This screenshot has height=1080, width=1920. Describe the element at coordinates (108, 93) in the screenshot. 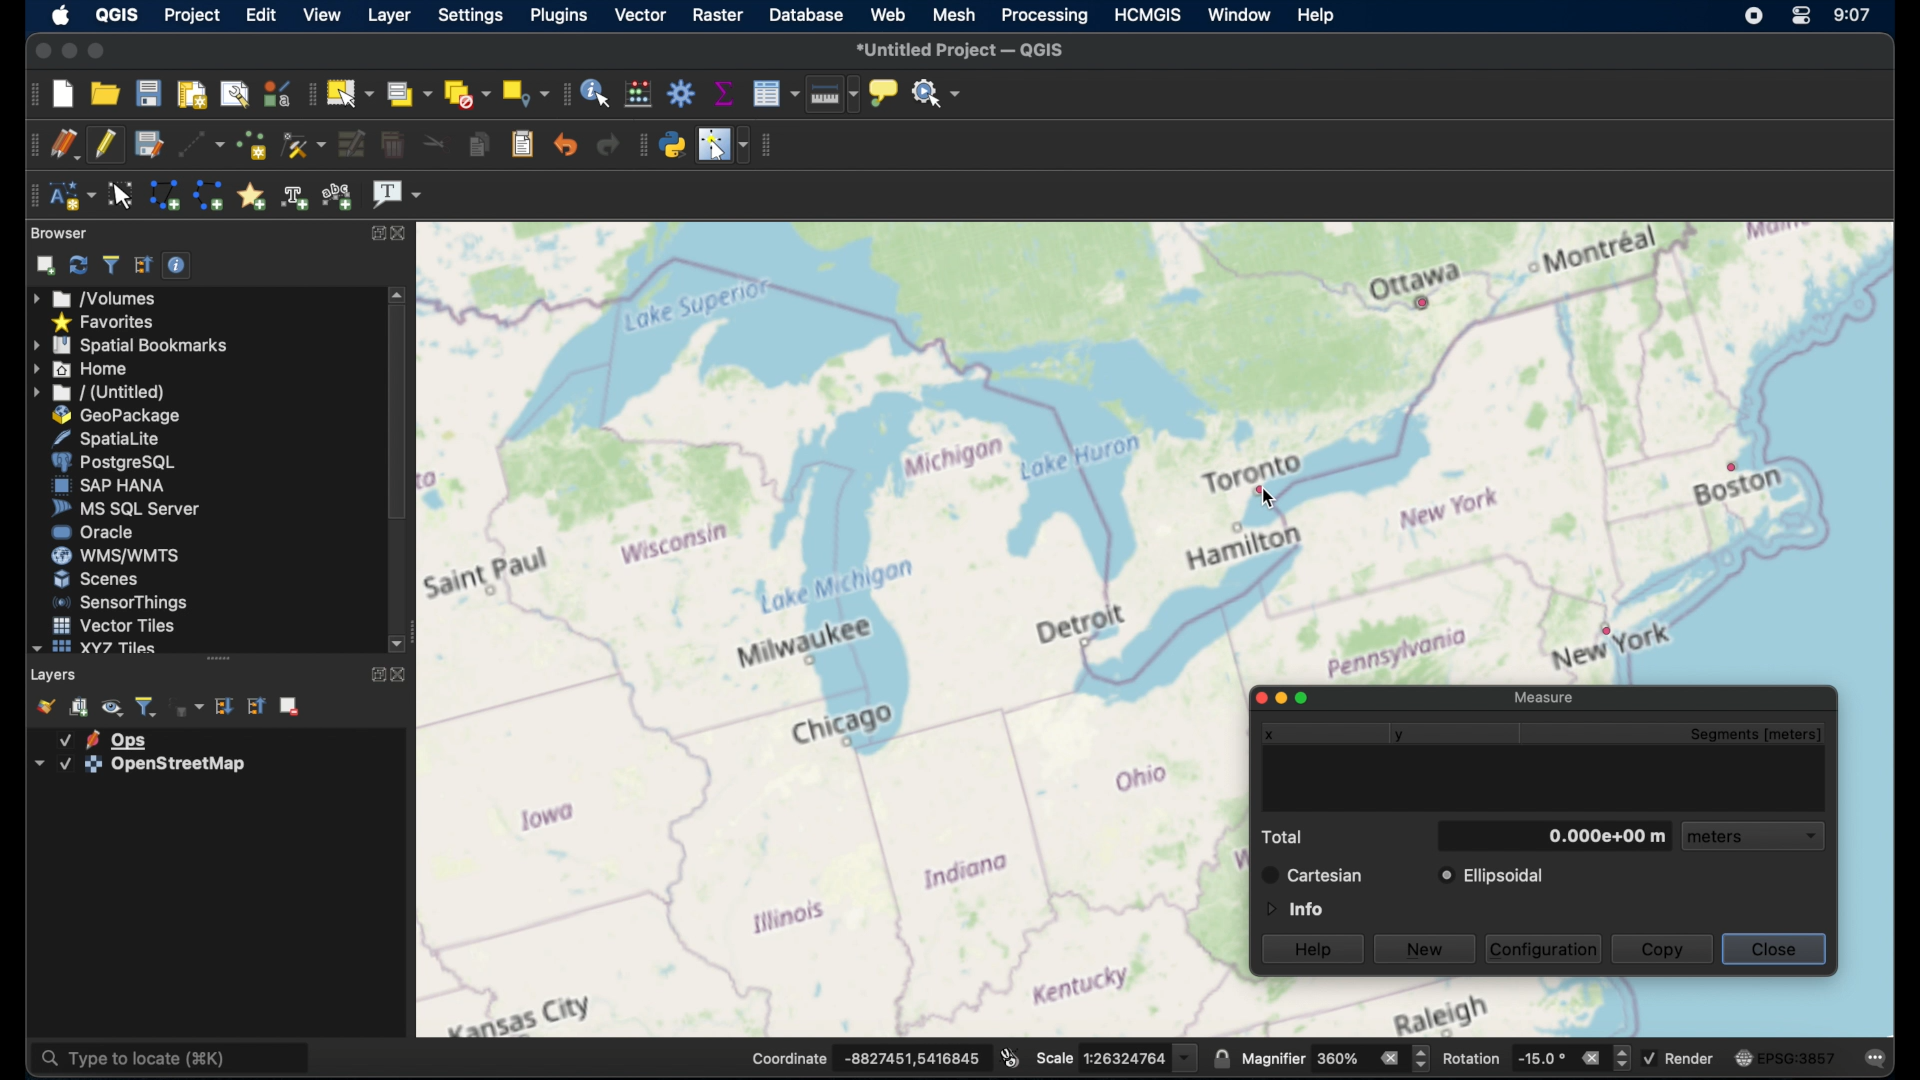

I see `open project` at that location.